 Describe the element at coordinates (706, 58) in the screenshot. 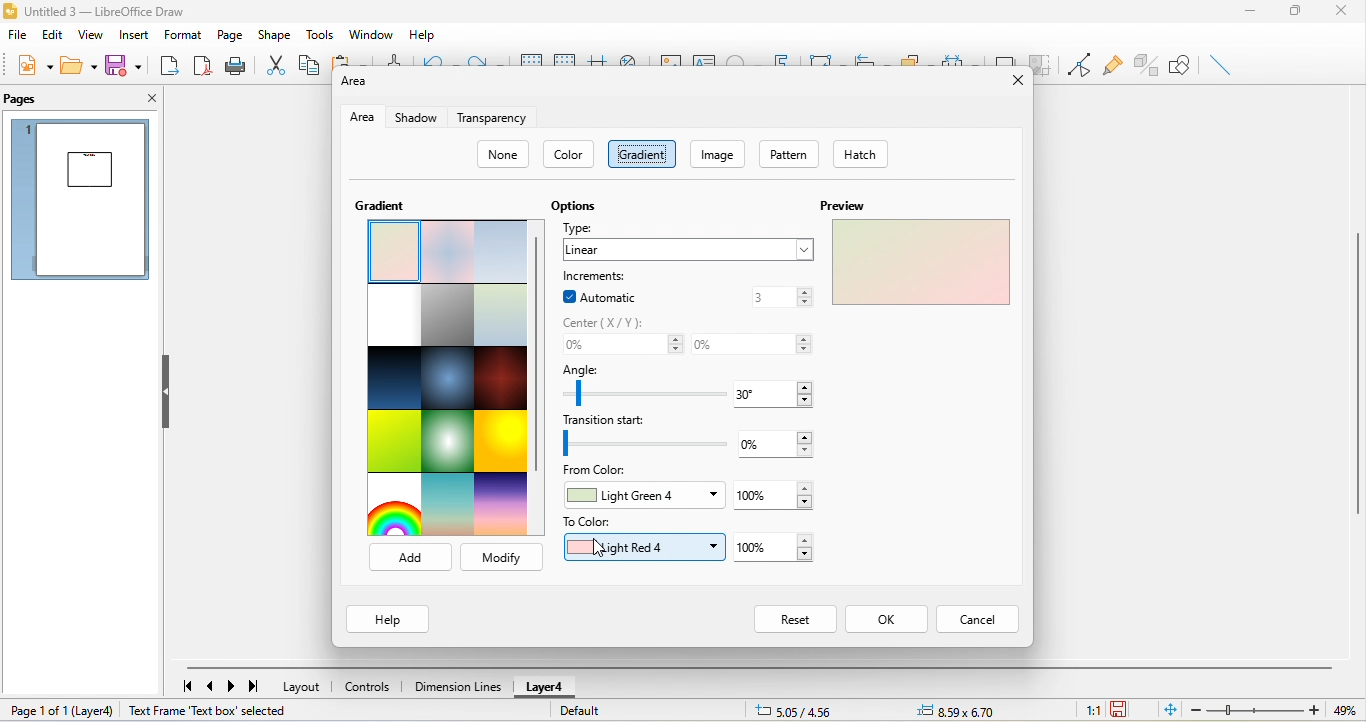

I see `text box` at that location.